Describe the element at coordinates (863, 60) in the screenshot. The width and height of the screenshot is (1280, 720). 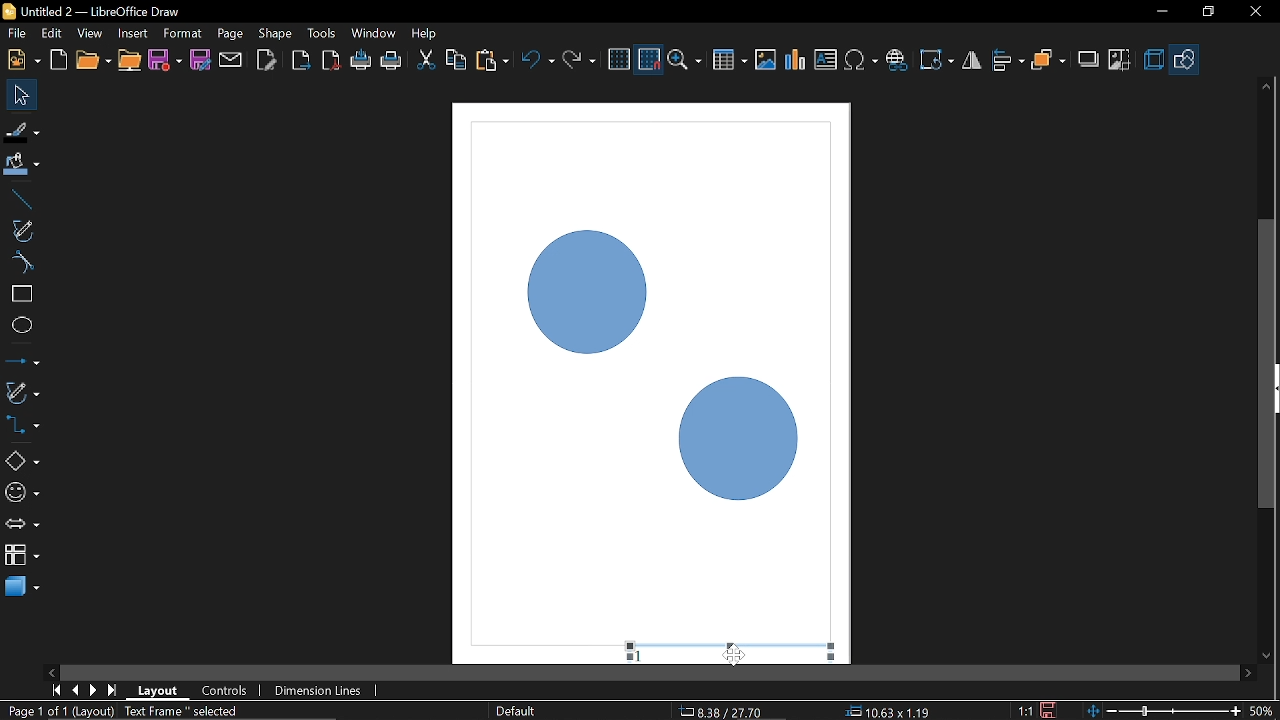
I see `Insert symbol` at that location.